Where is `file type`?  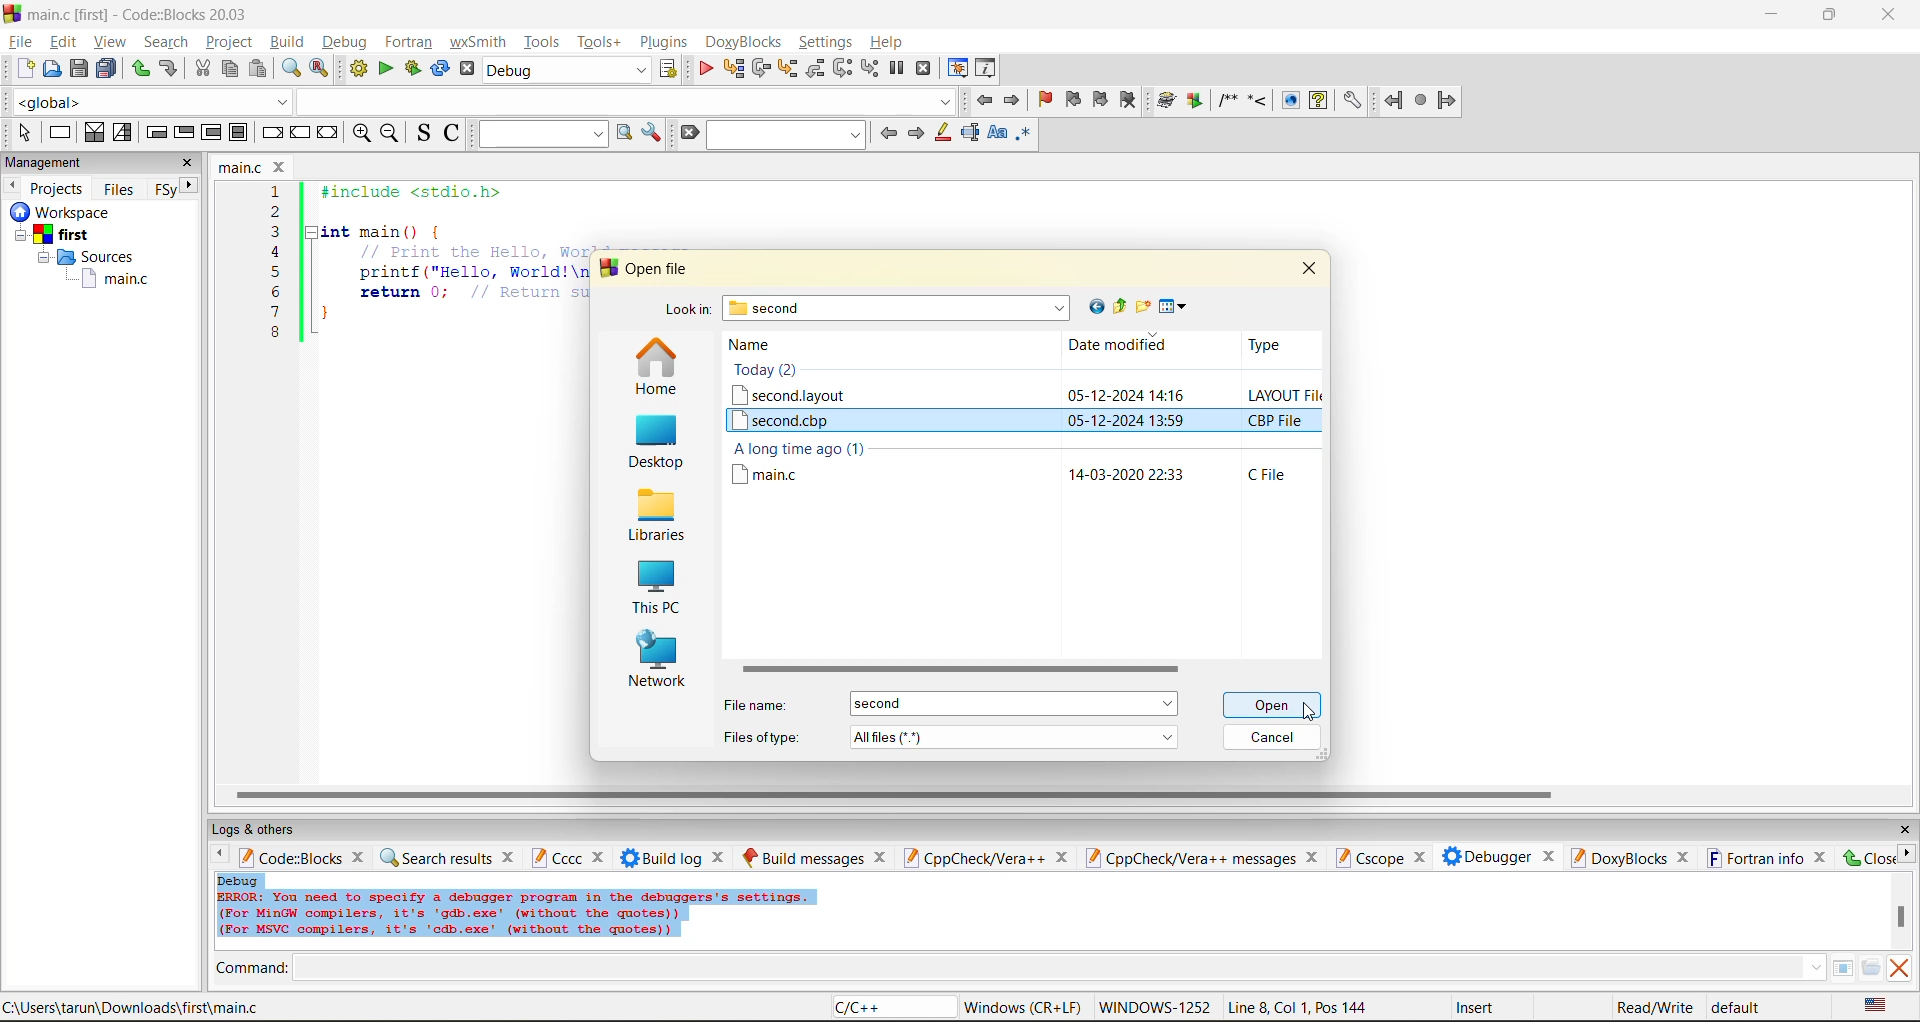
file type is located at coordinates (1285, 393).